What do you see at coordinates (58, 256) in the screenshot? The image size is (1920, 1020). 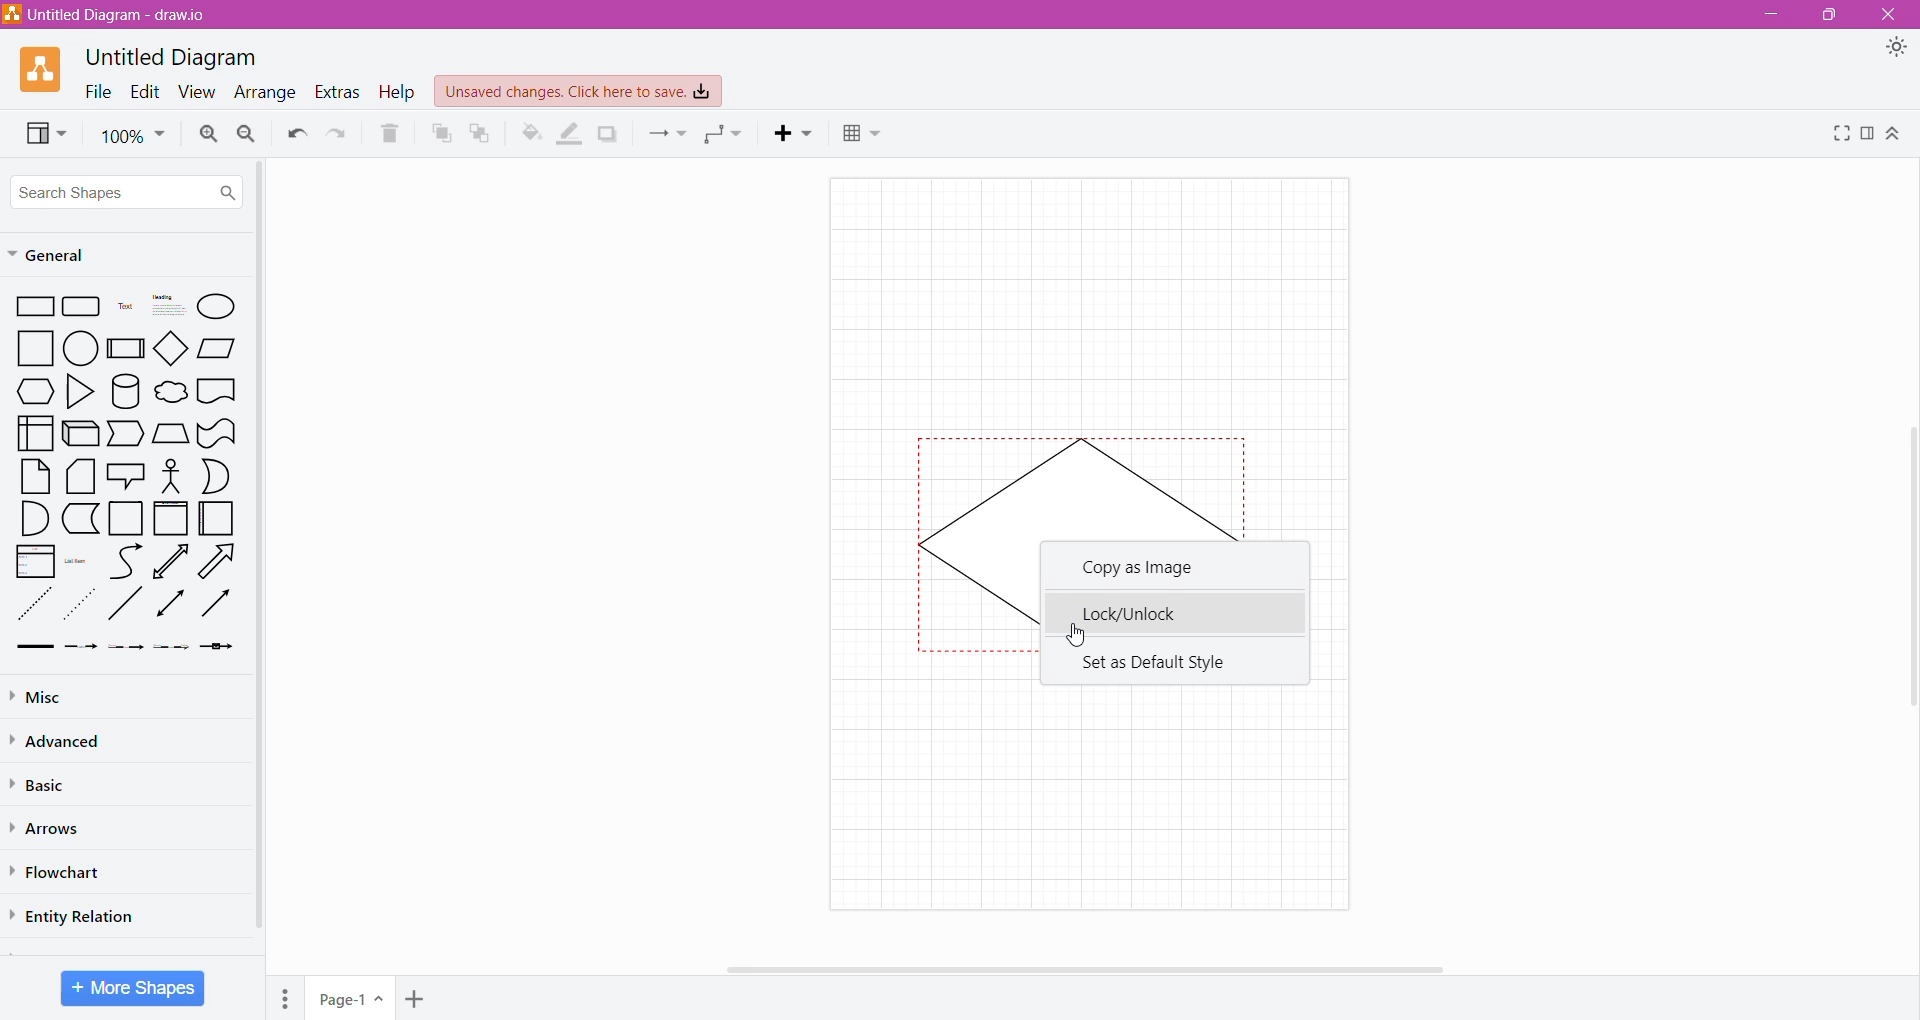 I see `General` at bounding box center [58, 256].